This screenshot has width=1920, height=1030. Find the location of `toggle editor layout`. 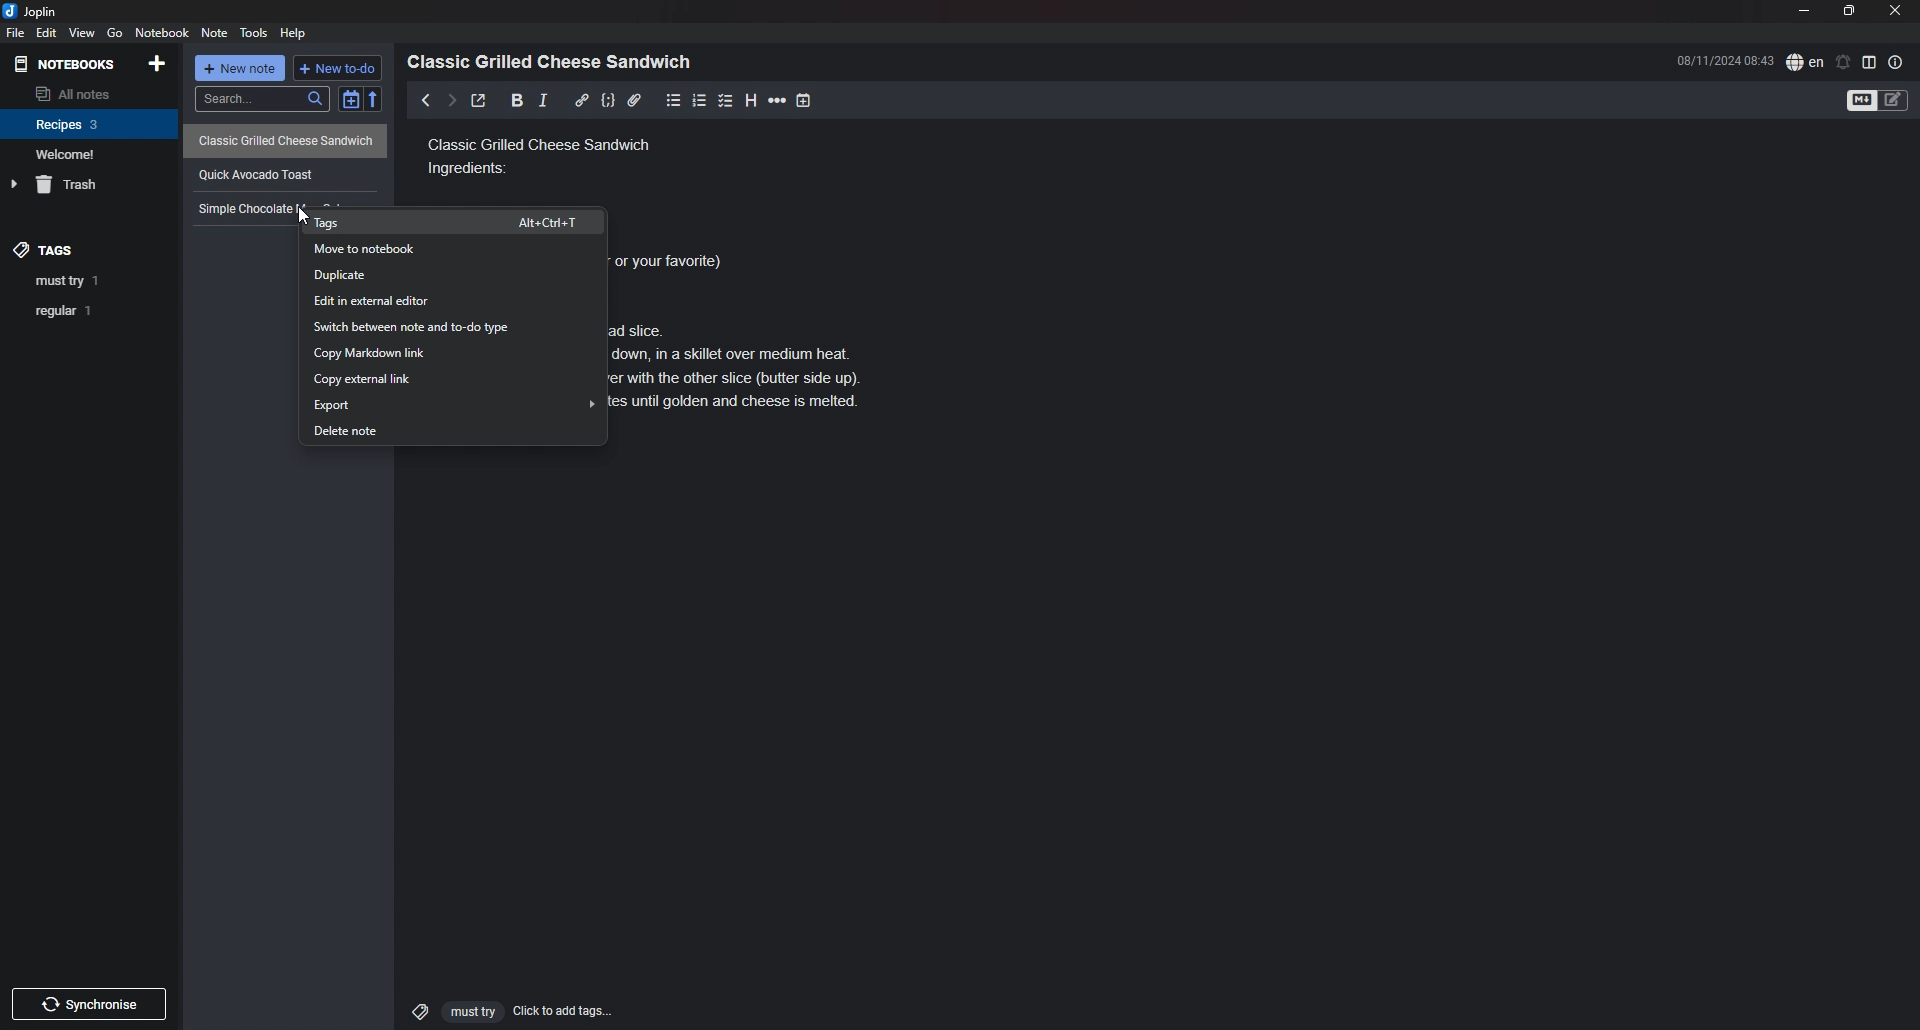

toggle editor layout is located at coordinates (1870, 62).